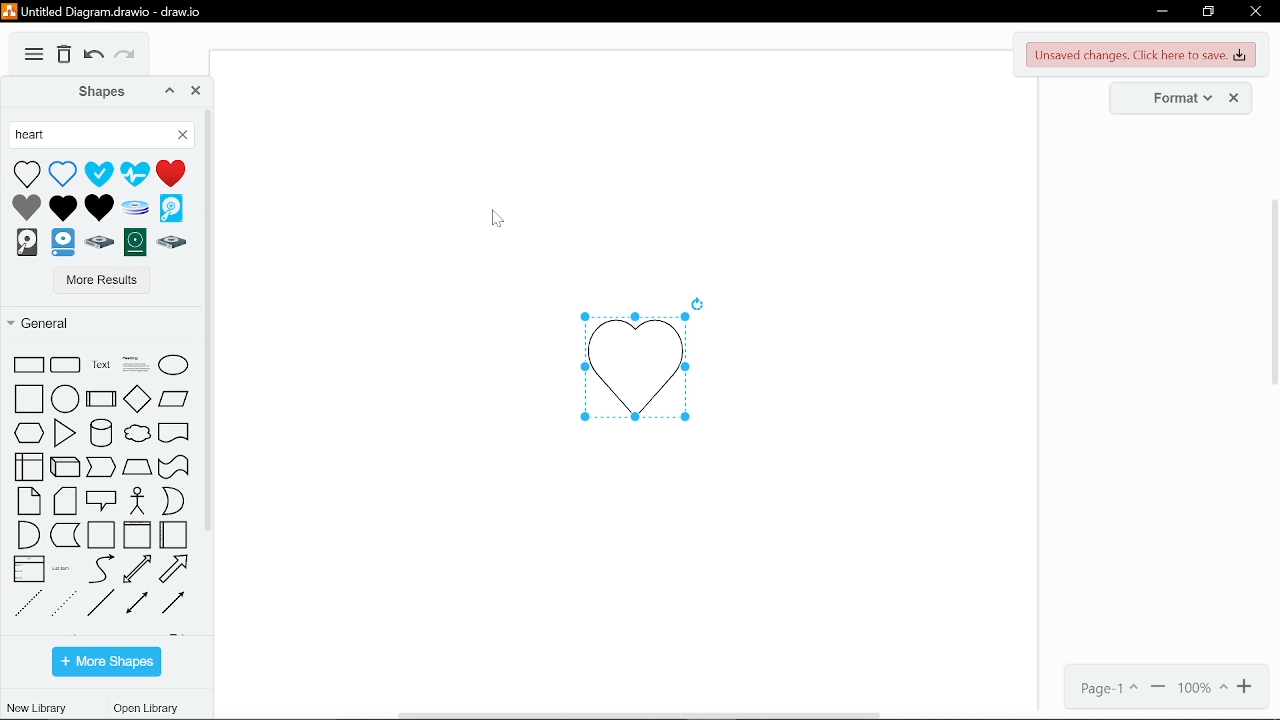 The height and width of the screenshot is (720, 1280). What do you see at coordinates (101, 535) in the screenshot?
I see `container` at bounding box center [101, 535].